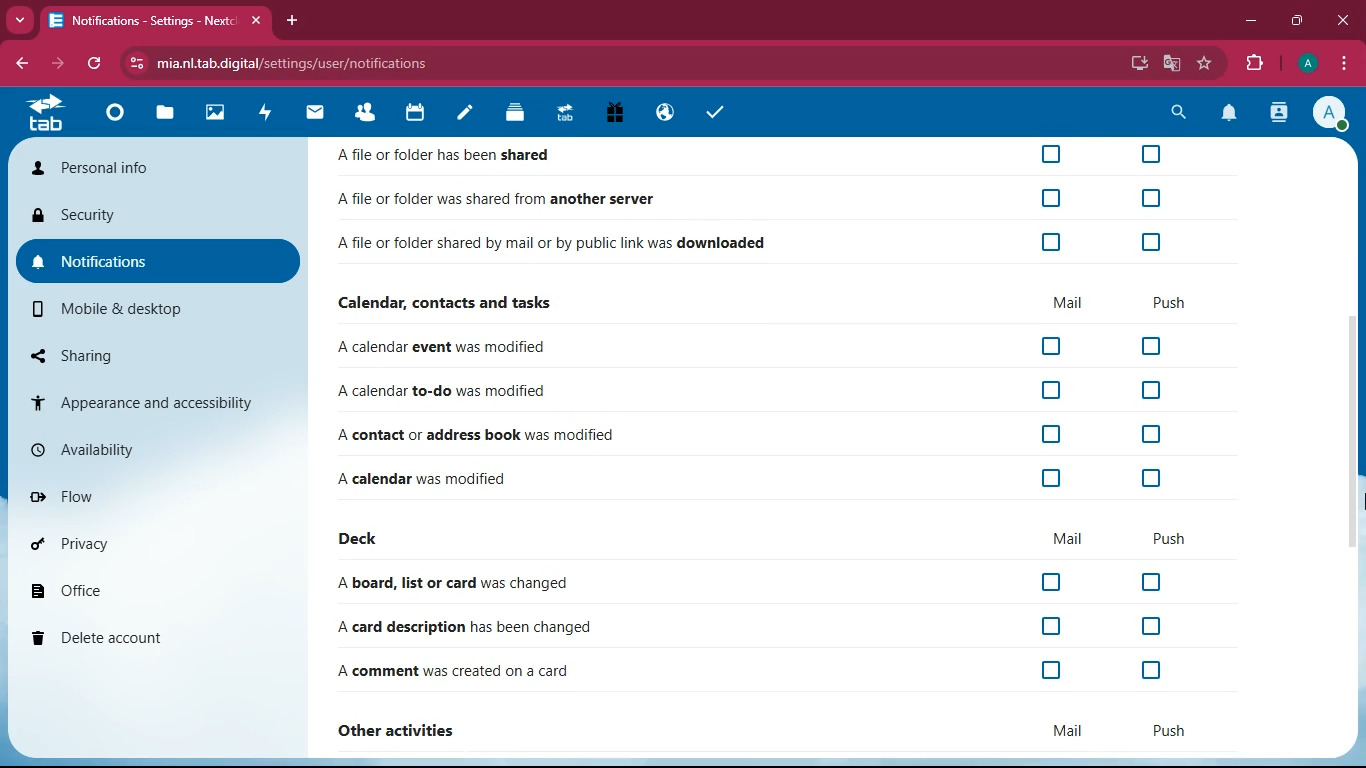 Image resolution: width=1366 pixels, height=768 pixels. What do you see at coordinates (1342, 20) in the screenshot?
I see `close` at bounding box center [1342, 20].